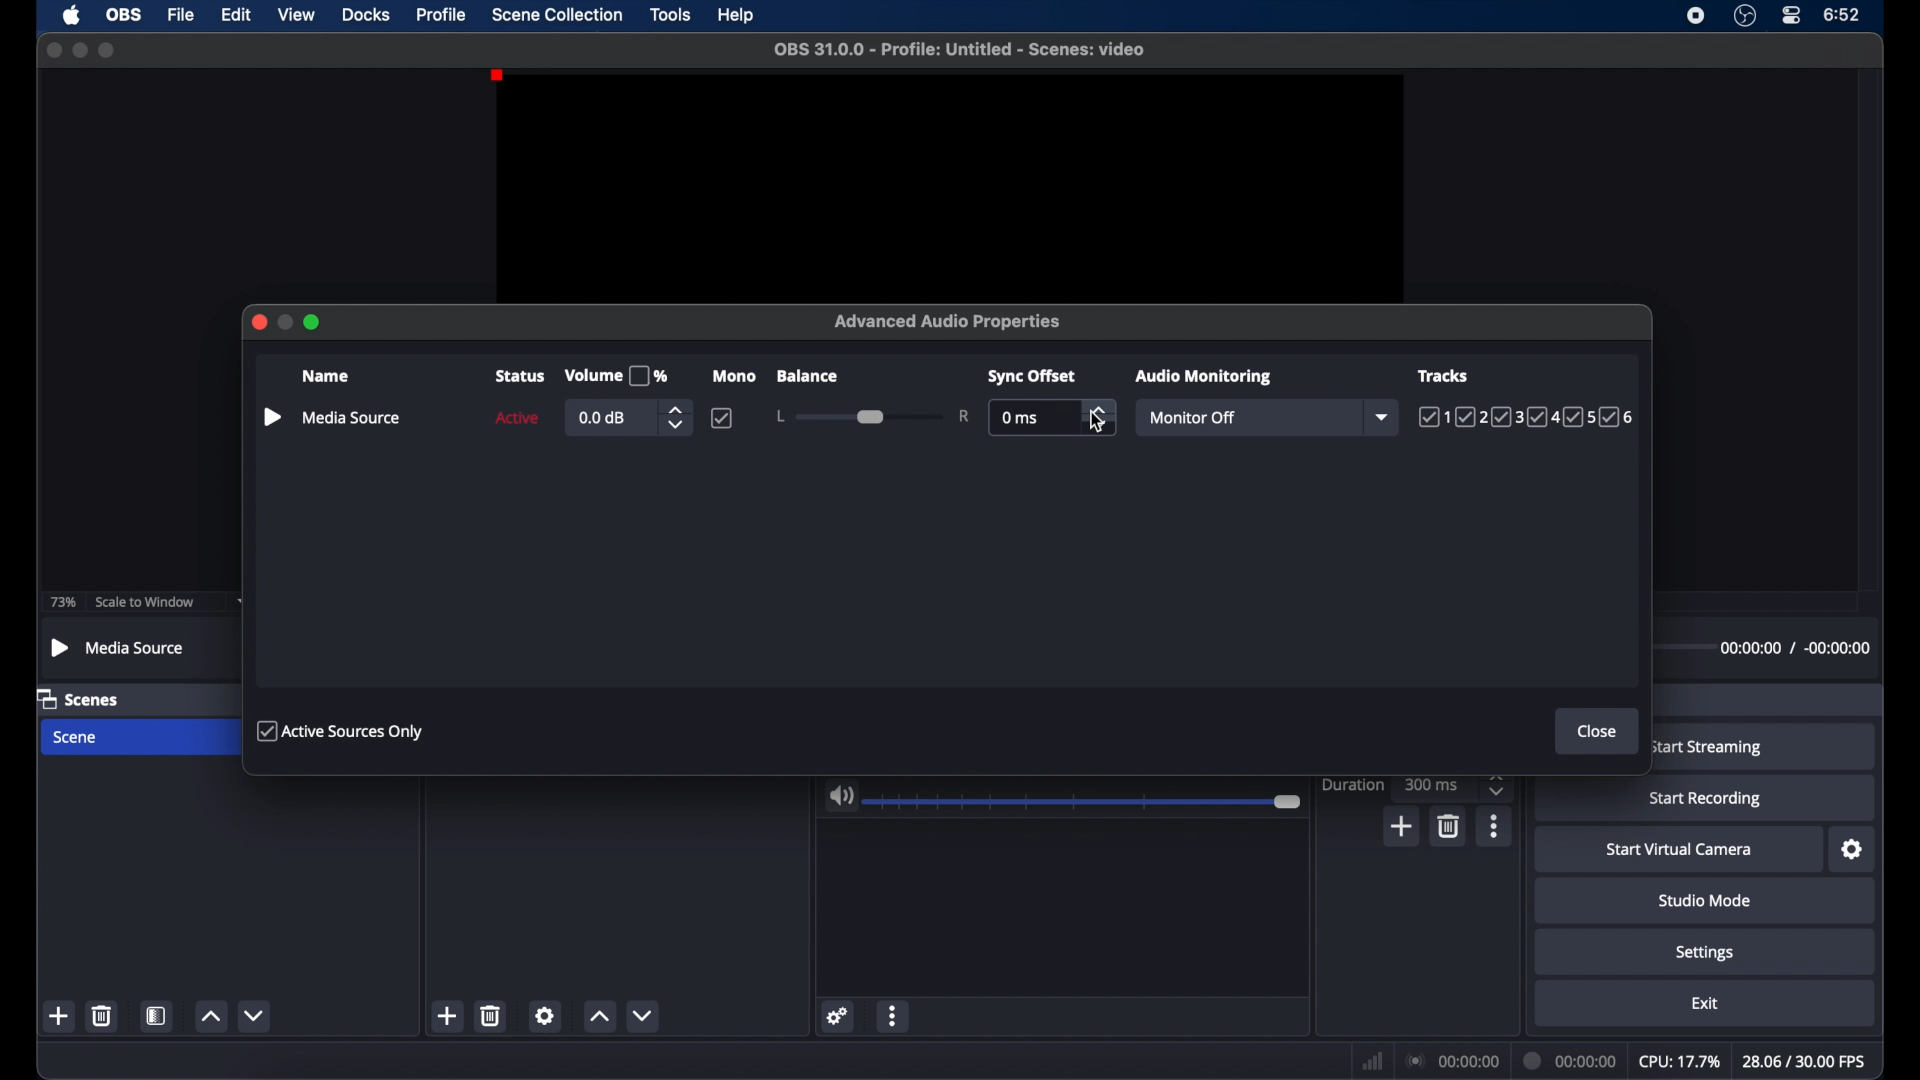 Image resolution: width=1920 pixels, height=1080 pixels. What do you see at coordinates (1802, 1061) in the screenshot?
I see `fps` at bounding box center [1802, 1061].